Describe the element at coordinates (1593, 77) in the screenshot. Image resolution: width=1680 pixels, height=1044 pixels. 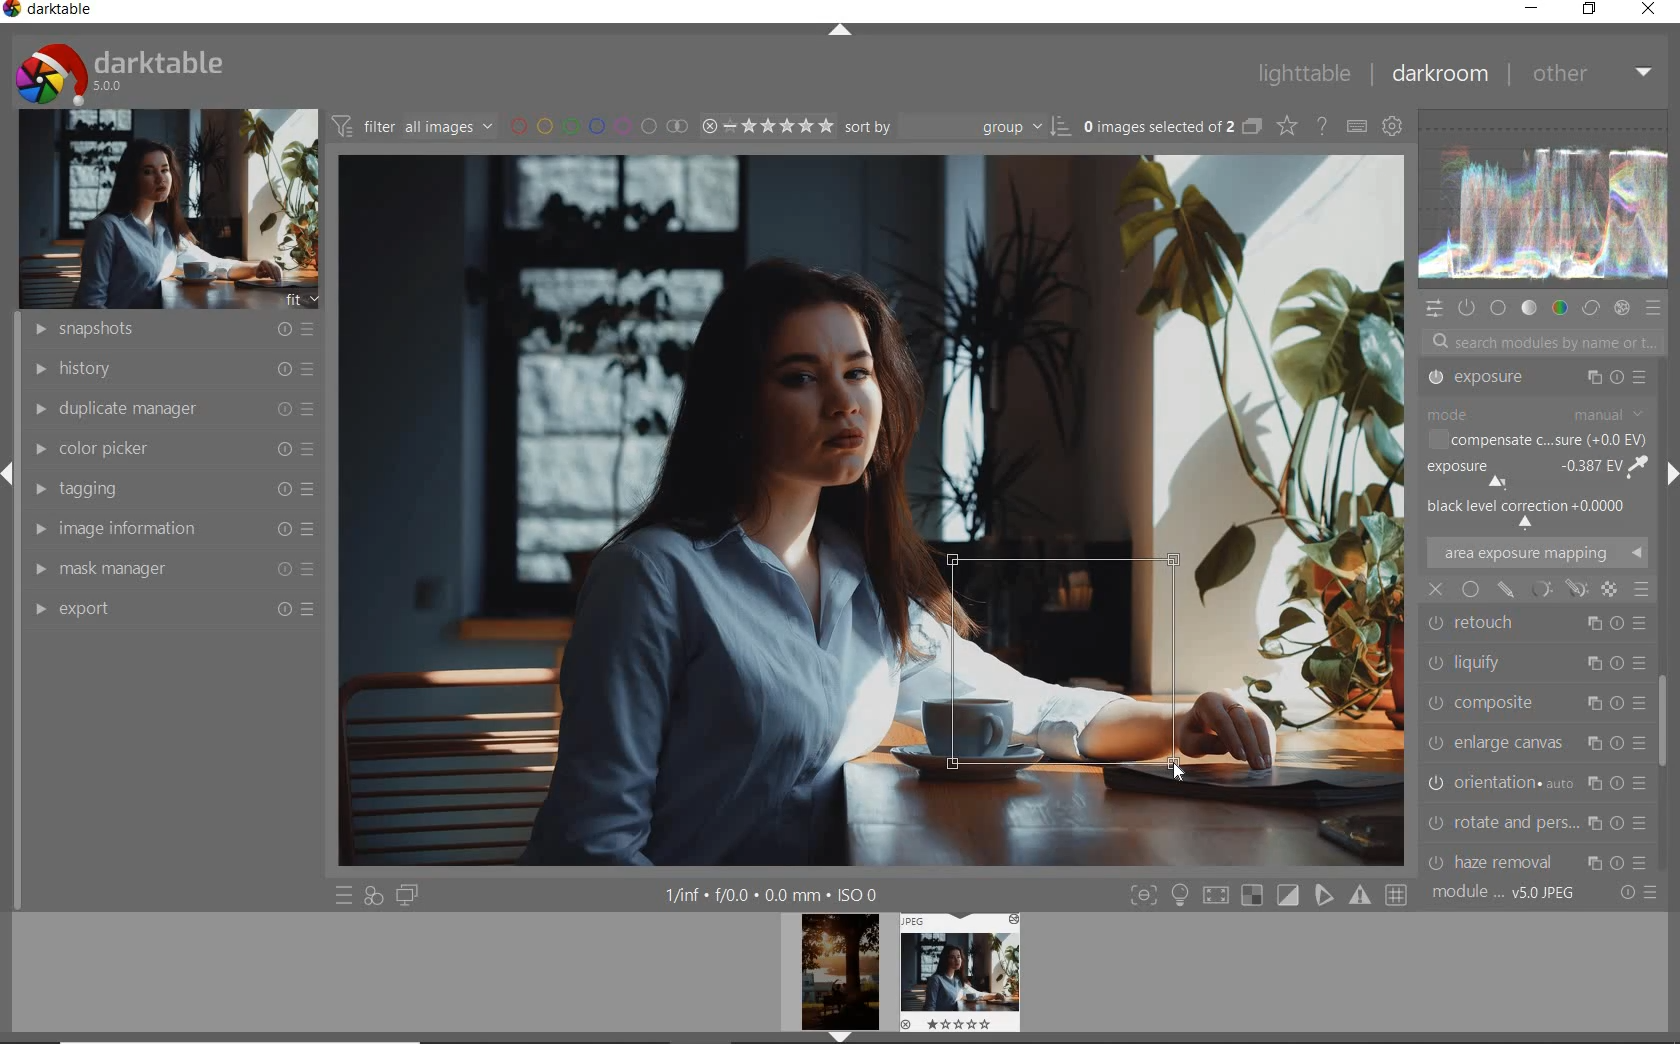
I see `OTHER` at that location.